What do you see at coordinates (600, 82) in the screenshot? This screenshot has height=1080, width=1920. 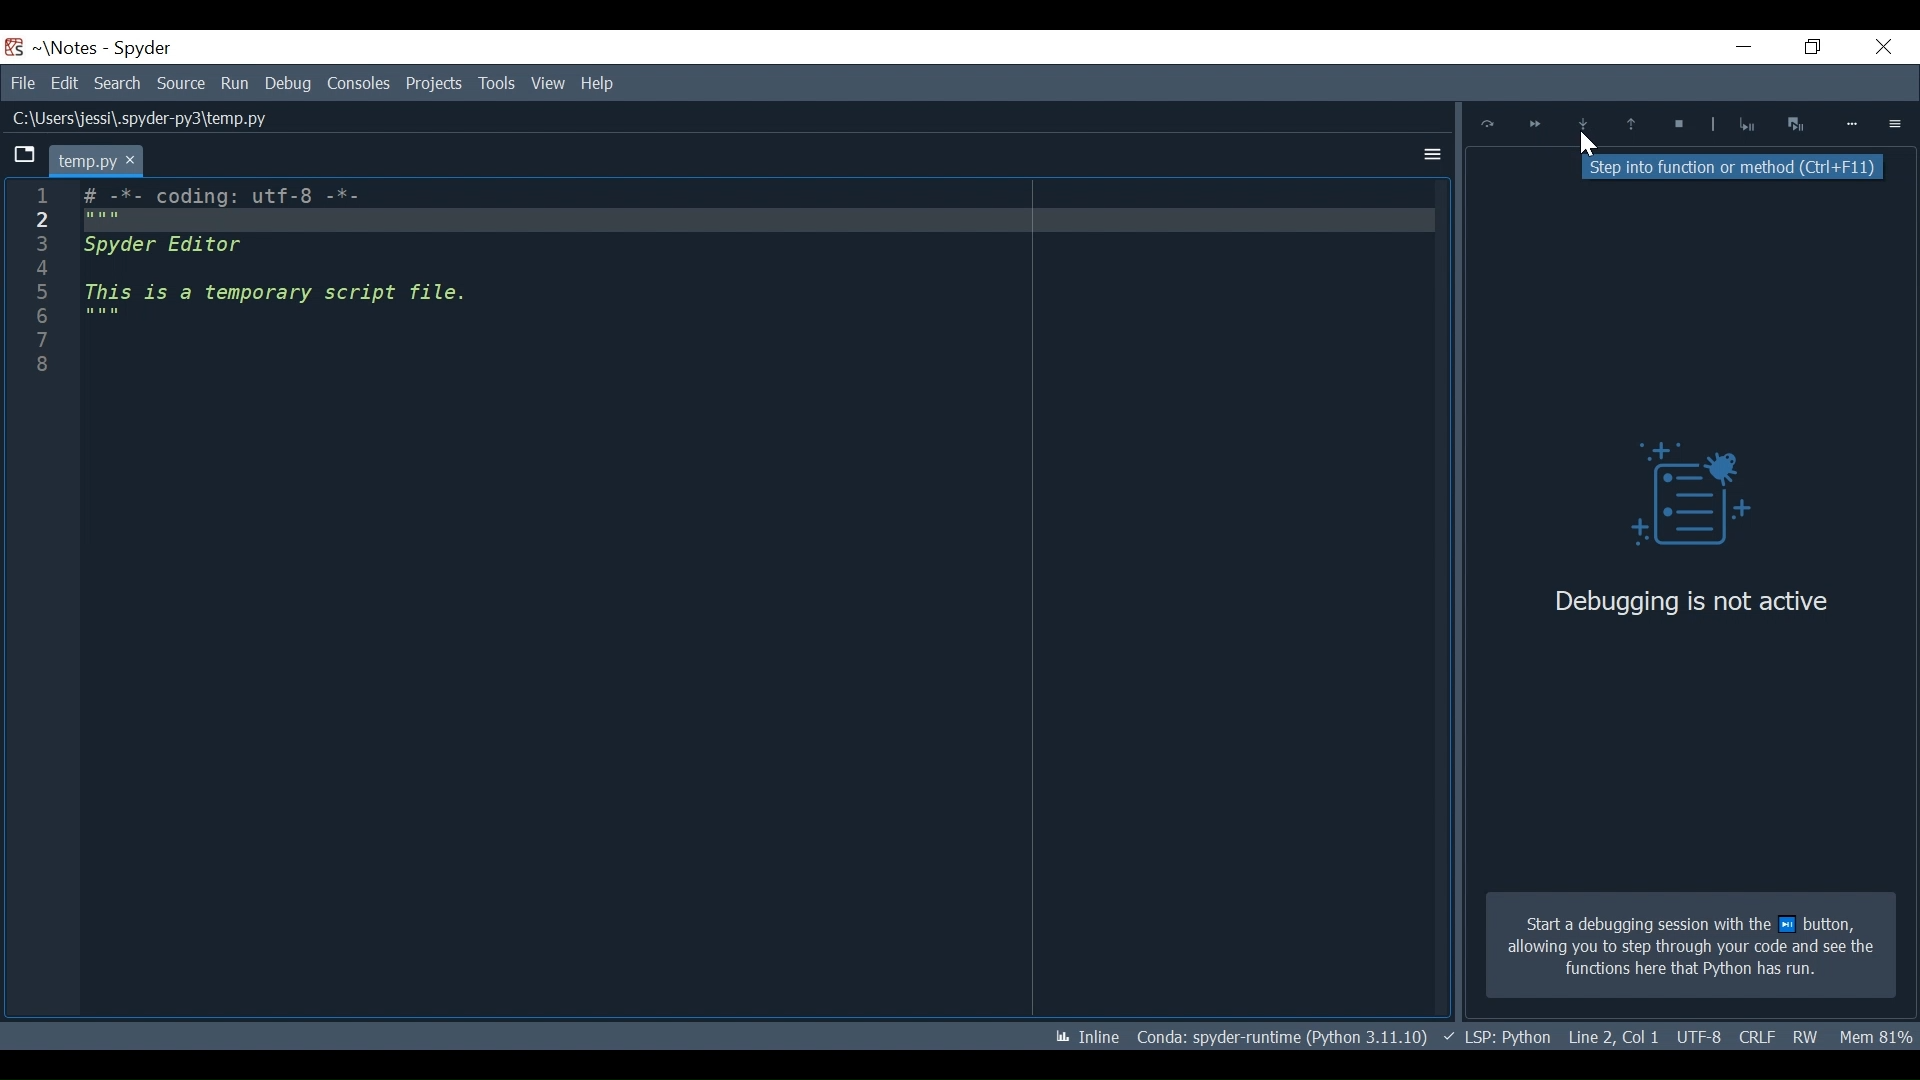 I see `Help` at bounding box center [600, 82].